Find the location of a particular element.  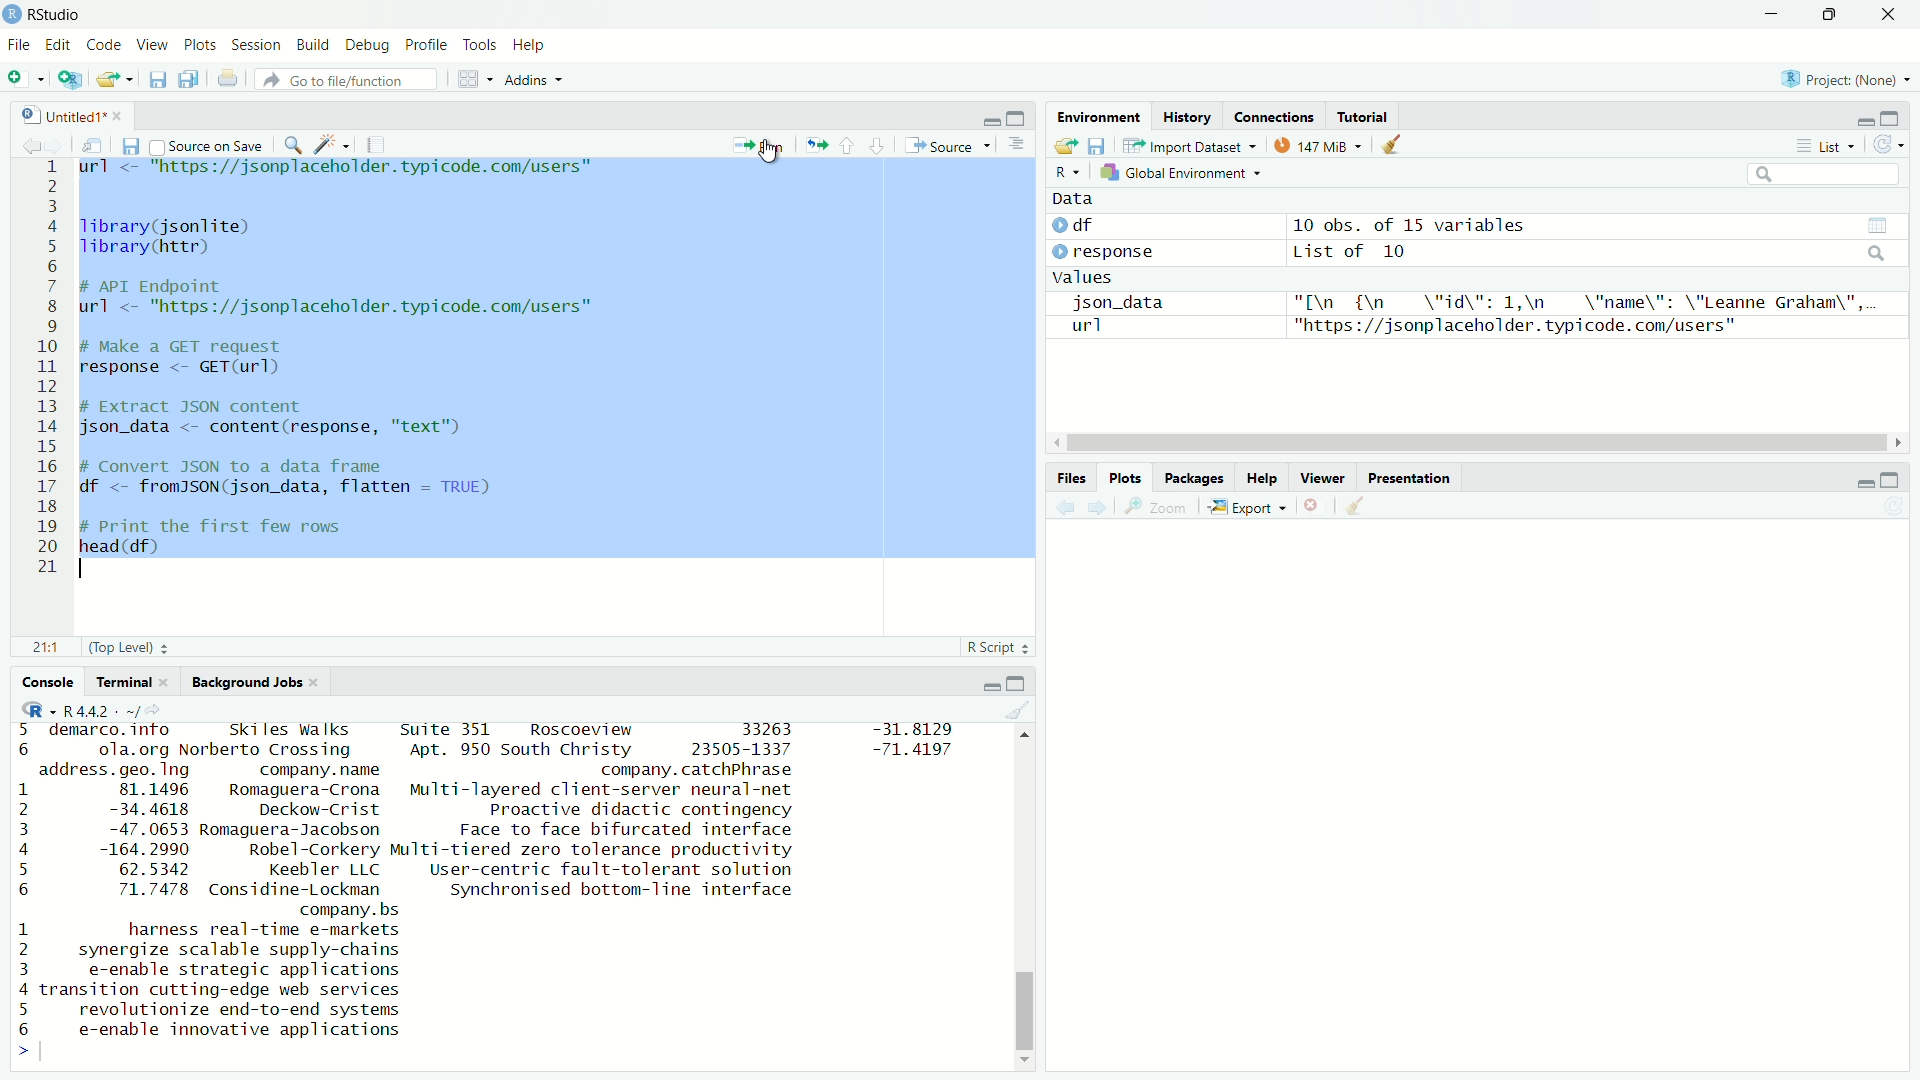

Save is located at coordinates (129, 148).